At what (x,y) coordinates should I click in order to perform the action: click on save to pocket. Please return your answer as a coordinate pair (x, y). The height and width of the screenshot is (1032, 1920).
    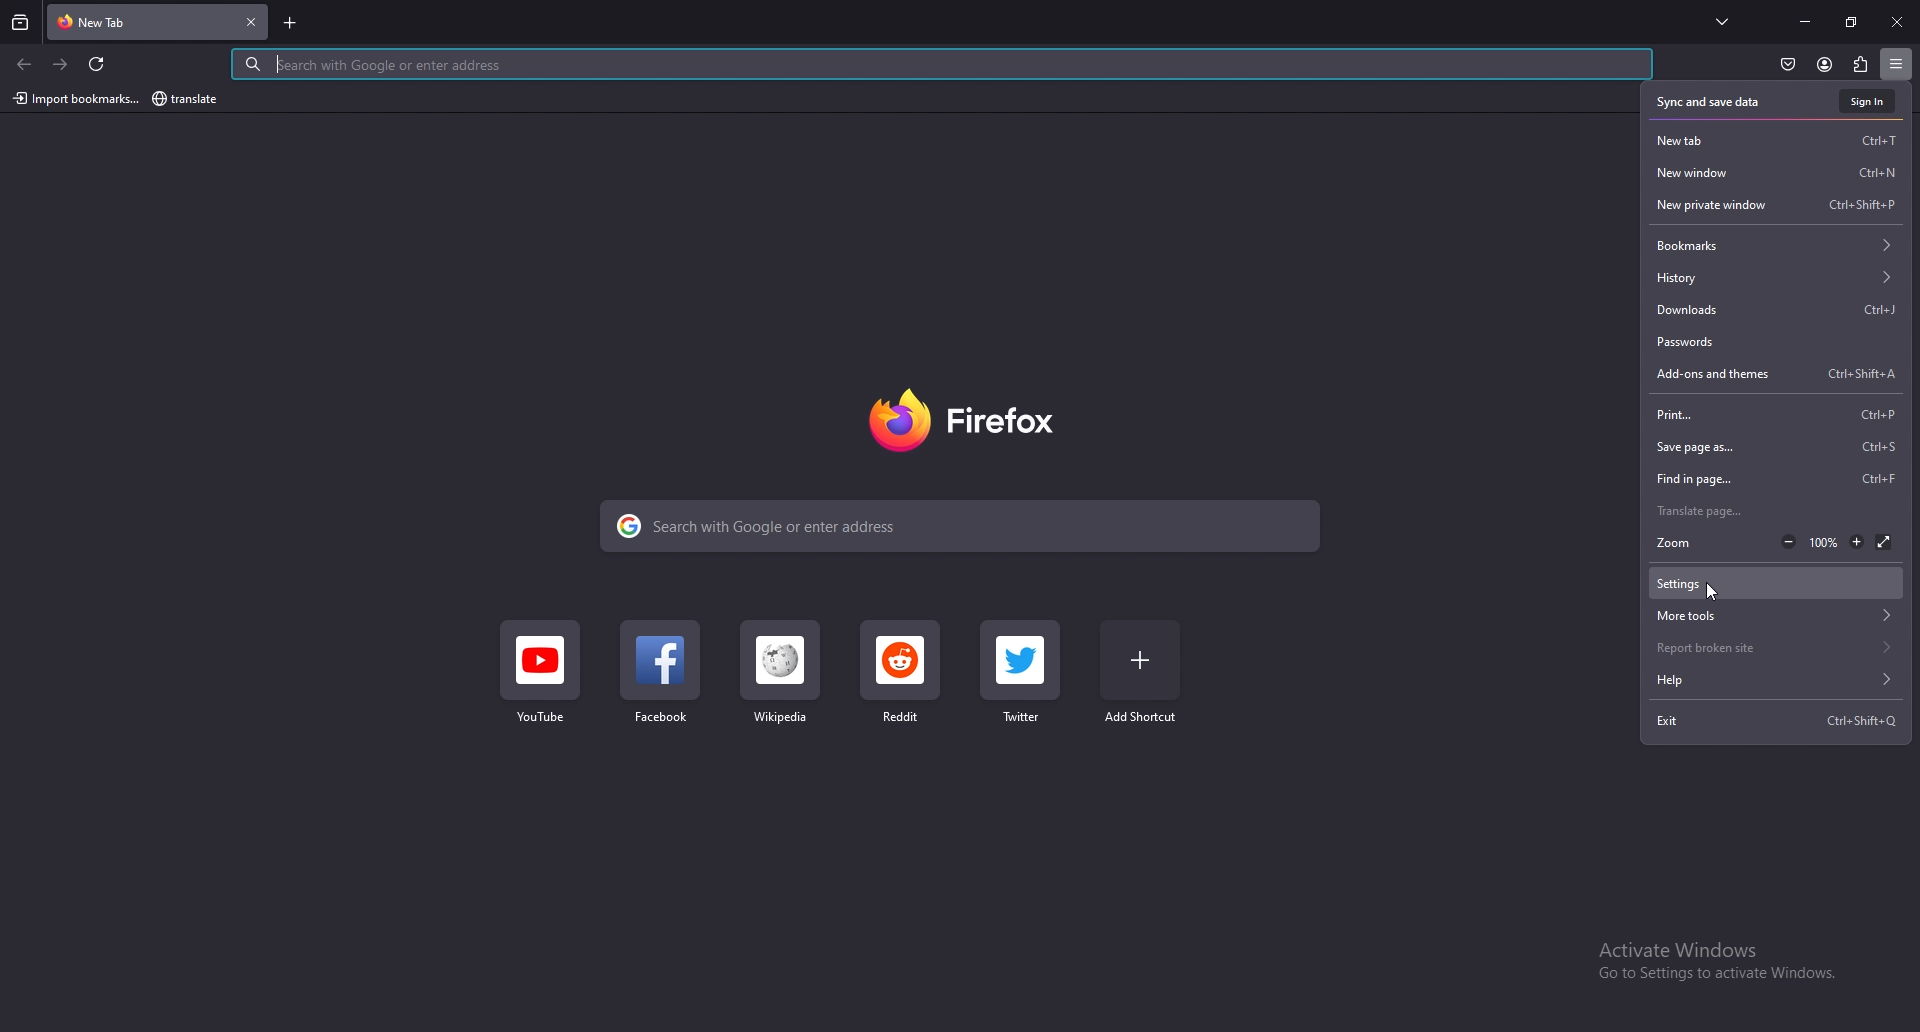
    Looking at the image, I should click on (1788, 65).